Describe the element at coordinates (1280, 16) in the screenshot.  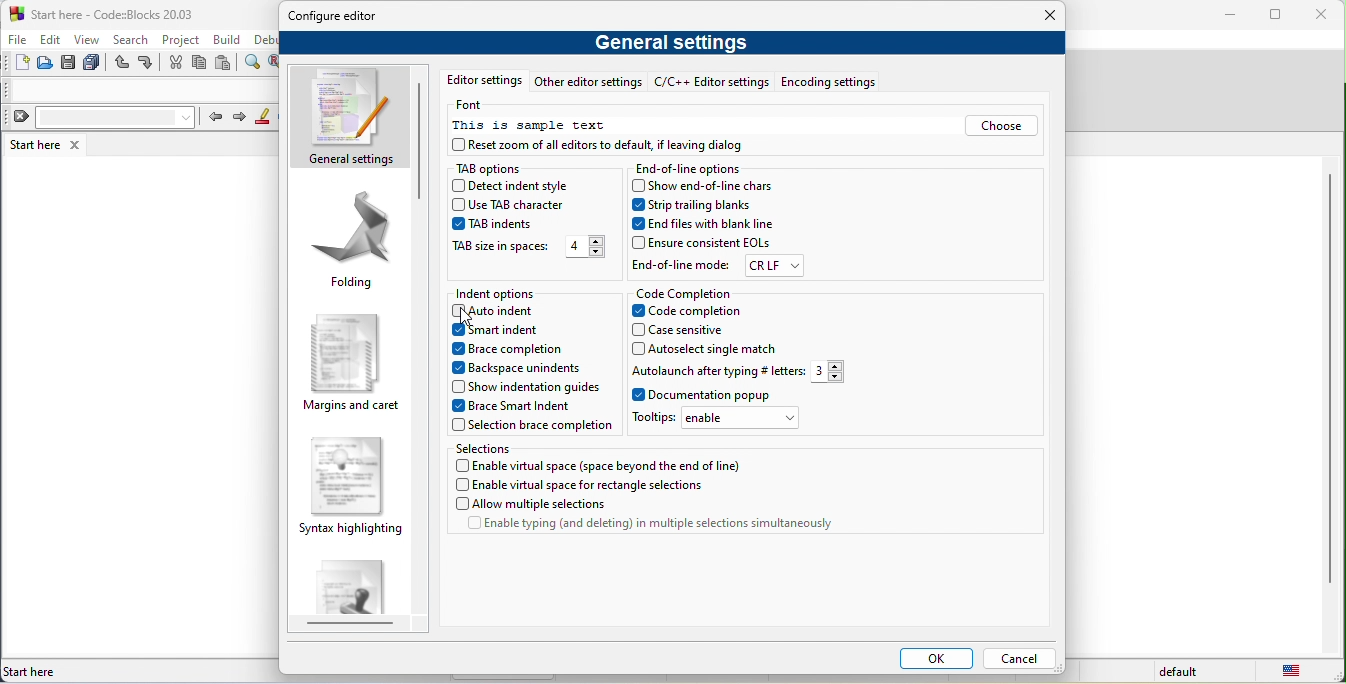
I see `maximize` at that location.